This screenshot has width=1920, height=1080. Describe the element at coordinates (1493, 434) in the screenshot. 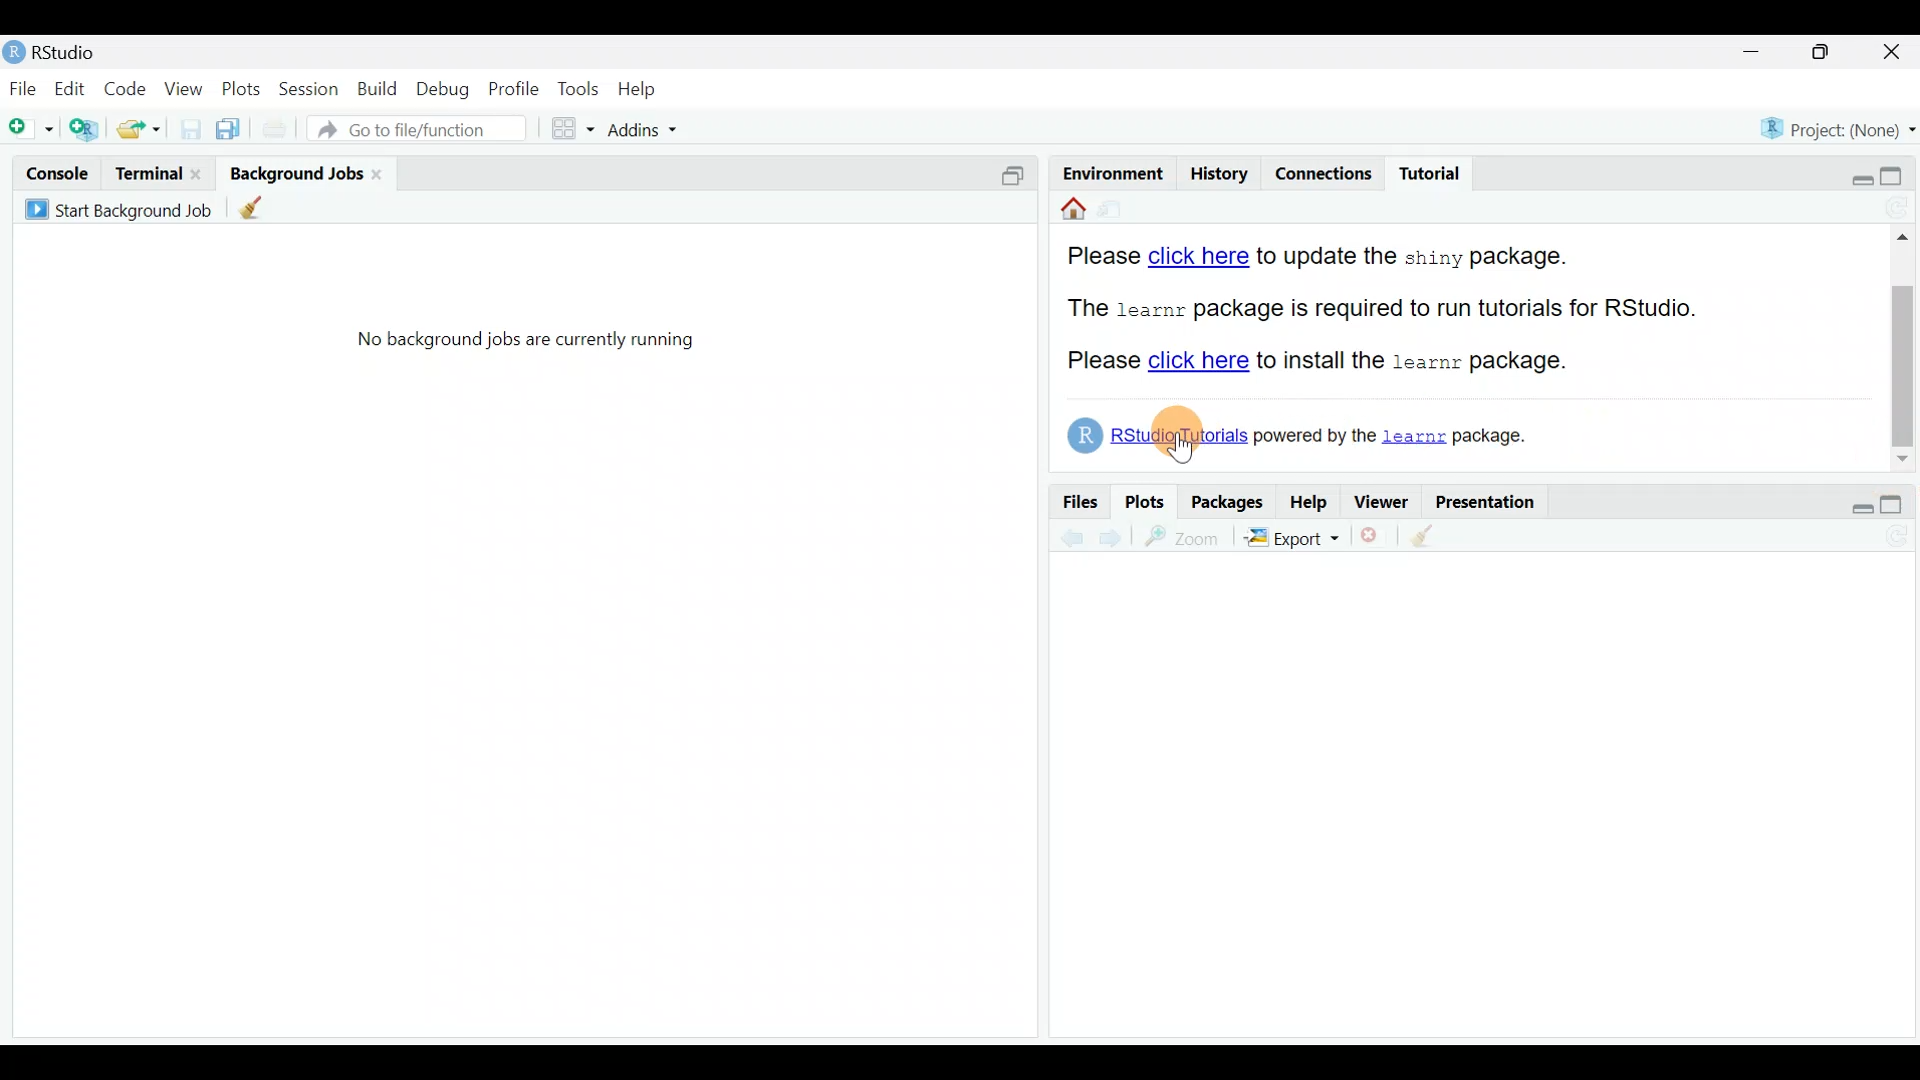

I see `I package` at that location.